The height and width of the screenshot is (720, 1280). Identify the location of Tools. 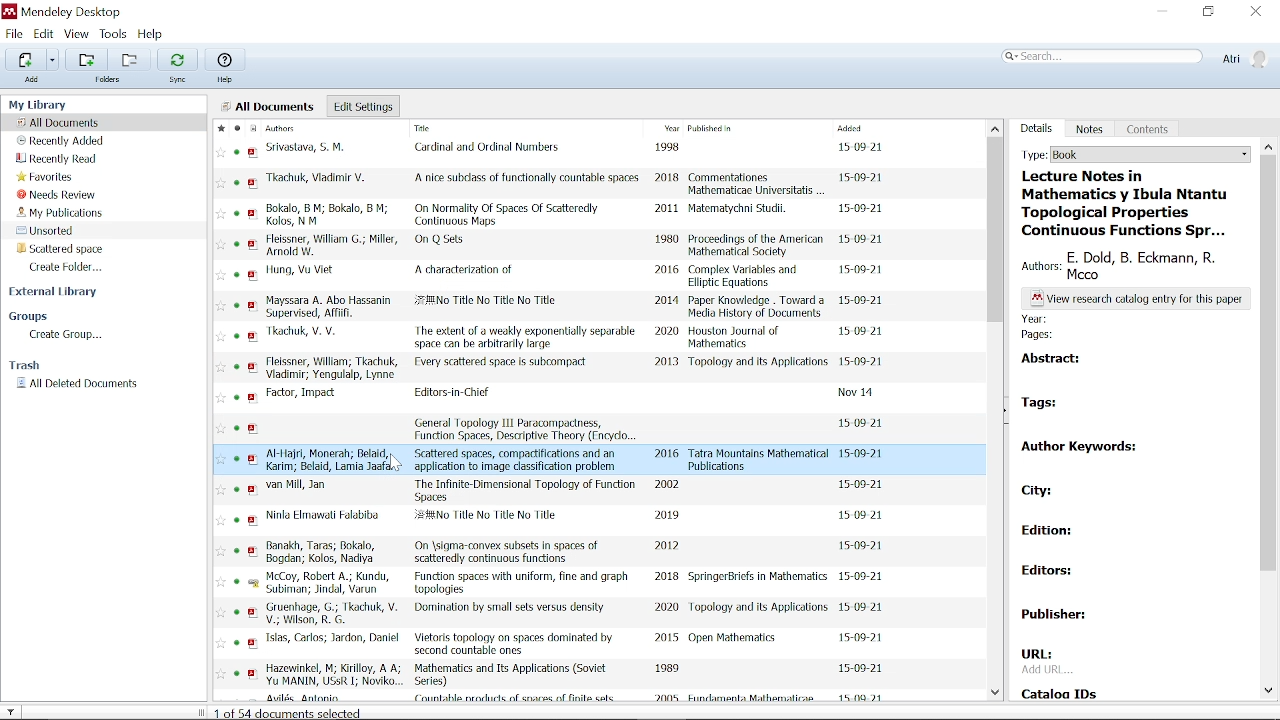
(114, 34).